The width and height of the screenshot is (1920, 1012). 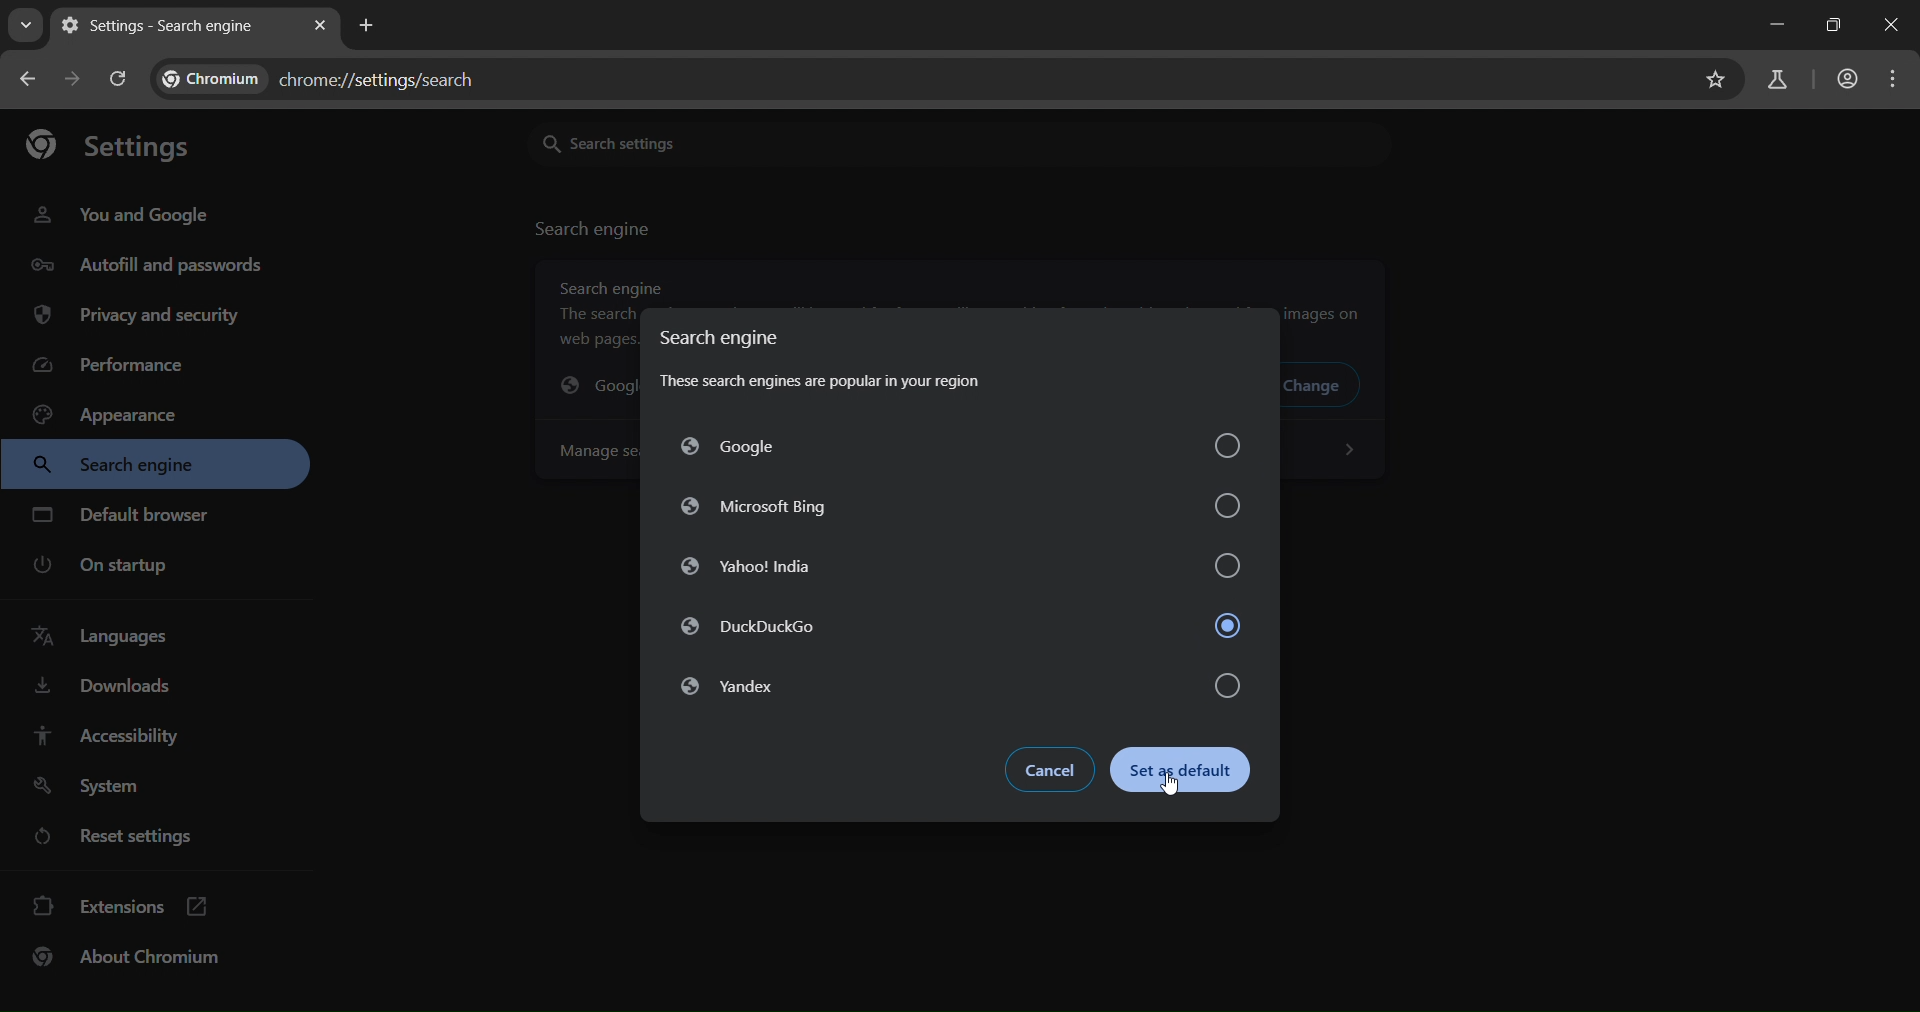 What do you see at coordinates (120, 835) in the screenshot?
I see `reset settings` at bounding box center [120, 835].